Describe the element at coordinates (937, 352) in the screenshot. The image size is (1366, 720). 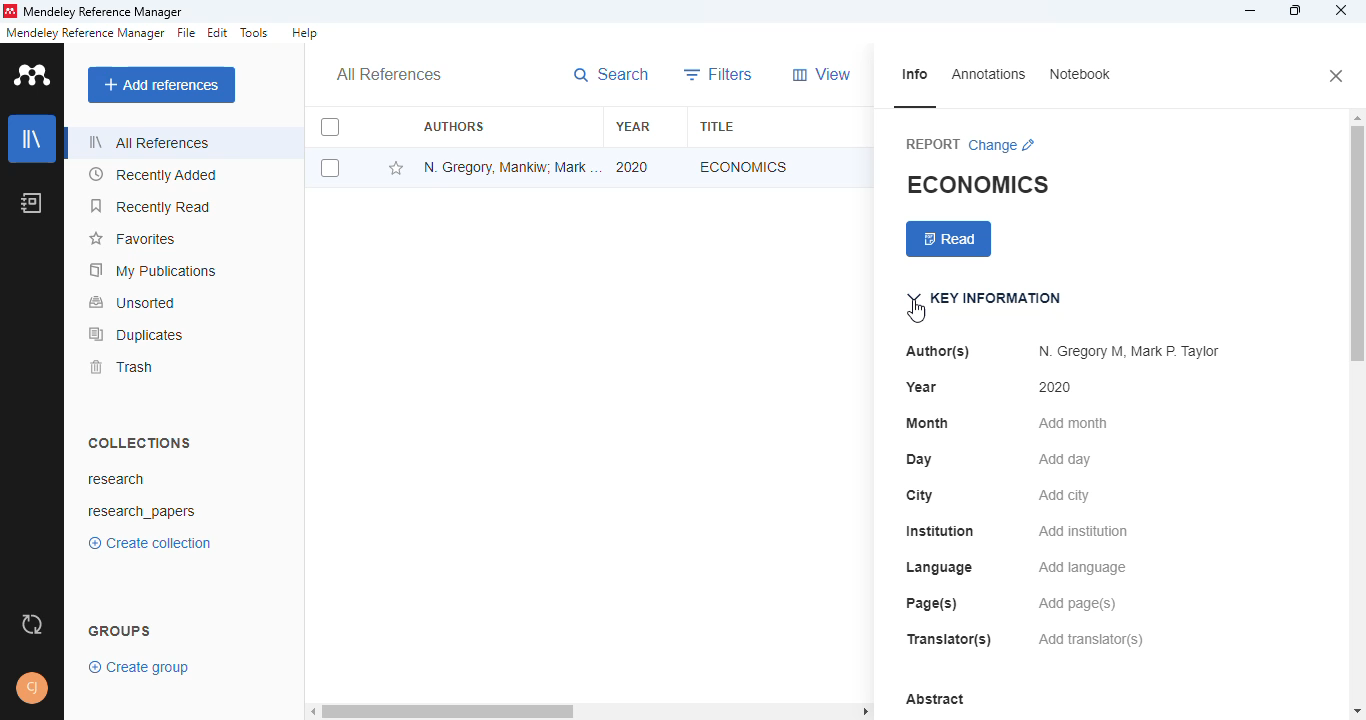
I see `author(s)` at that location.